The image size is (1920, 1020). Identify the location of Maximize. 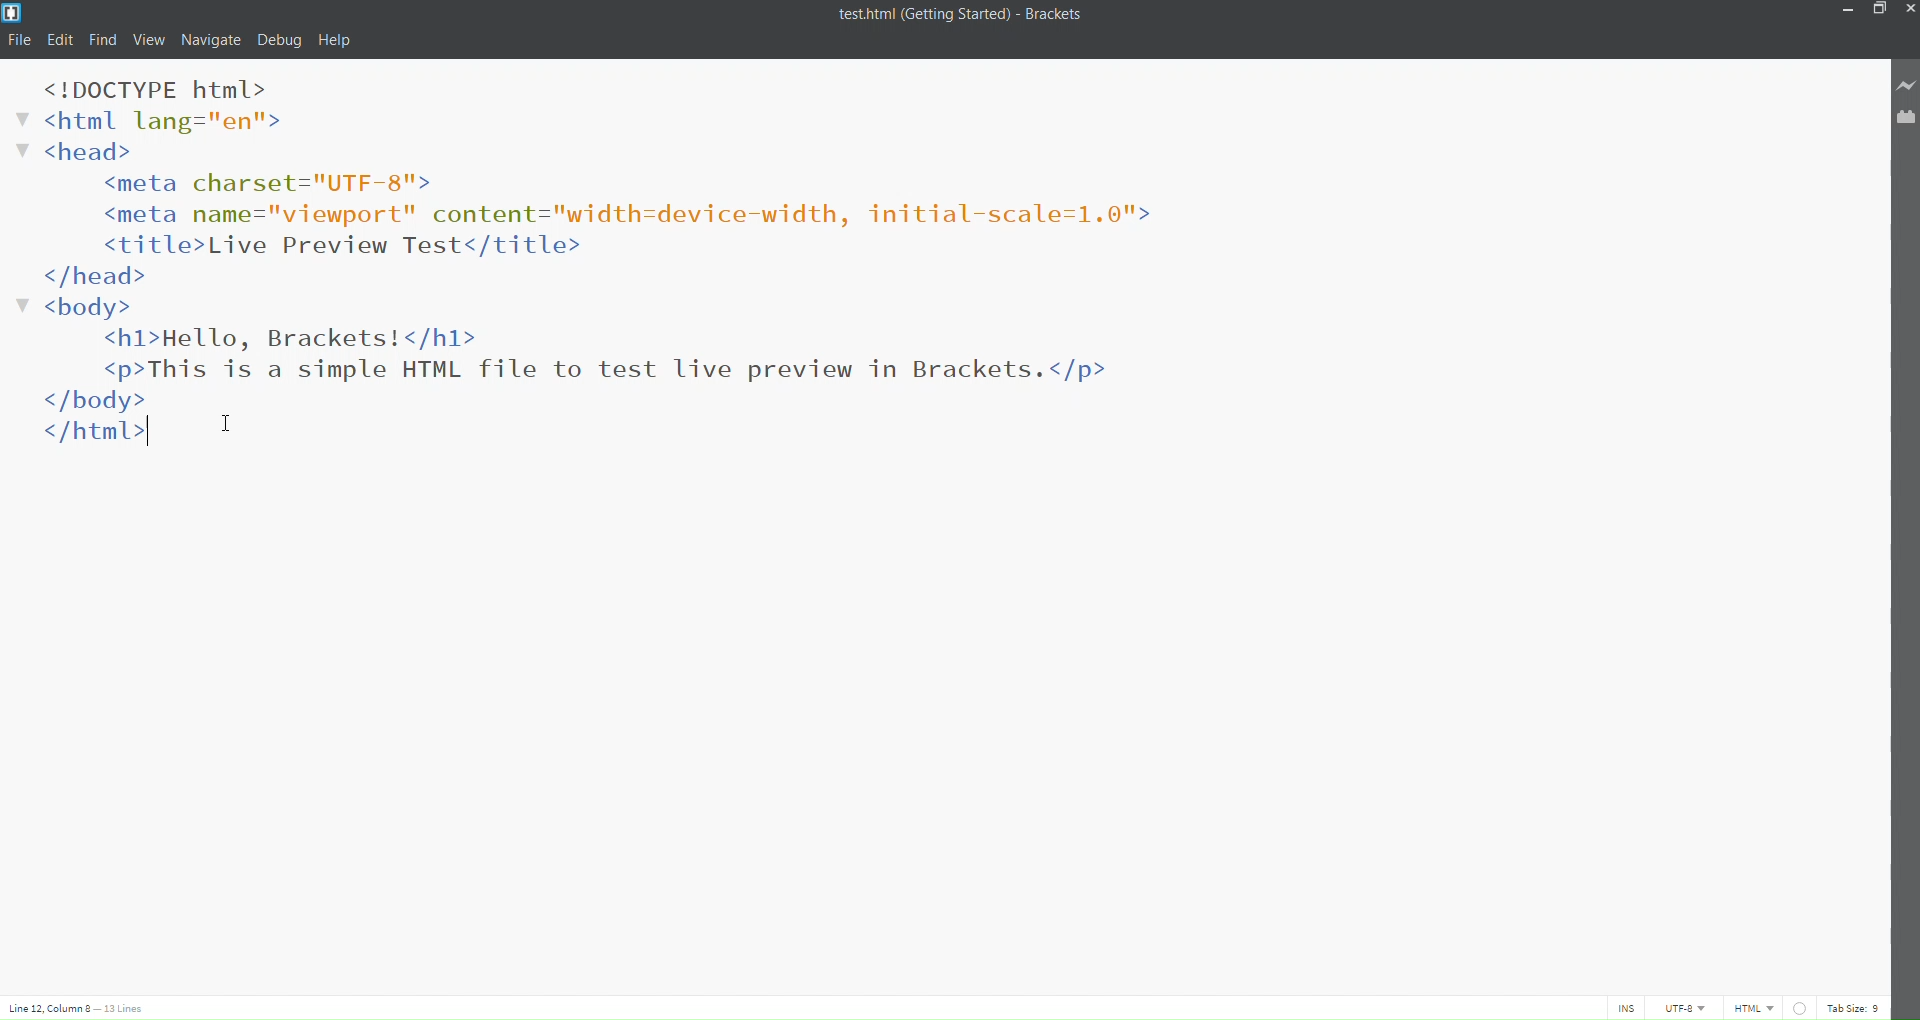
(1877, 9).